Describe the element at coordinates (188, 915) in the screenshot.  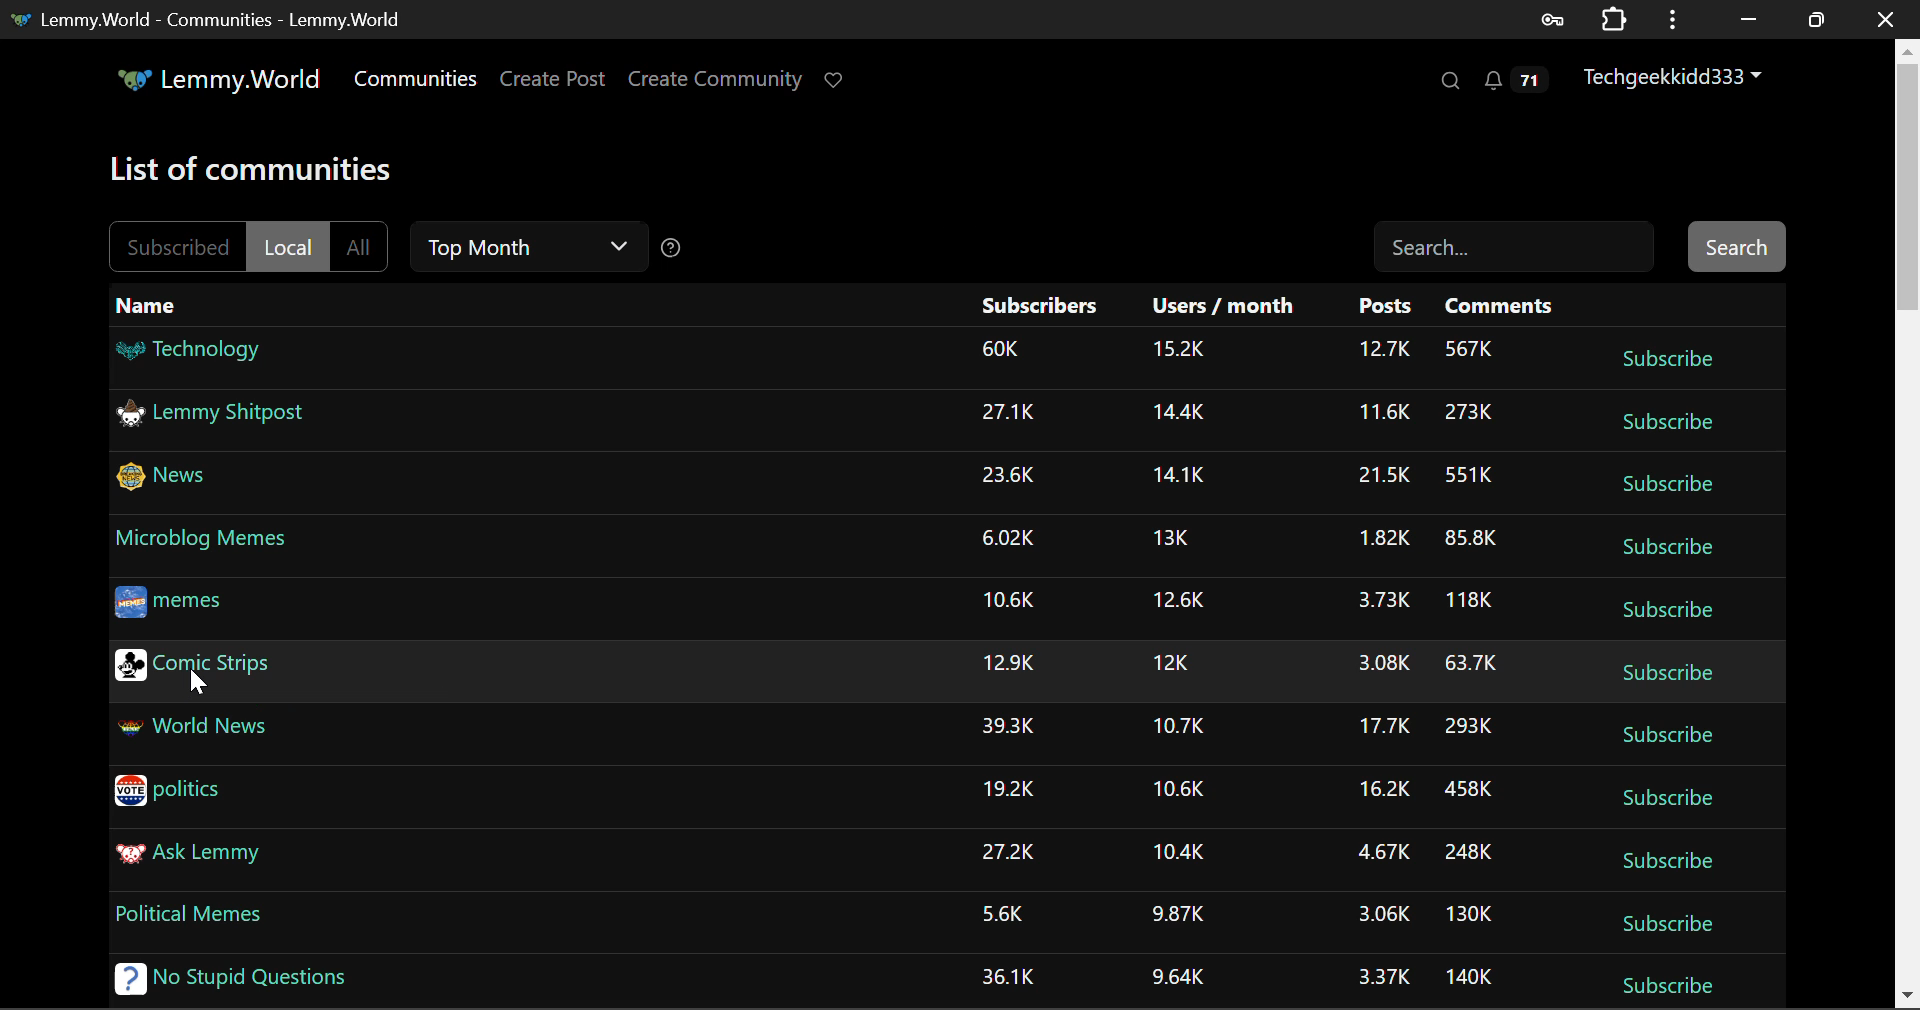
I see `Political Memes` at that location.